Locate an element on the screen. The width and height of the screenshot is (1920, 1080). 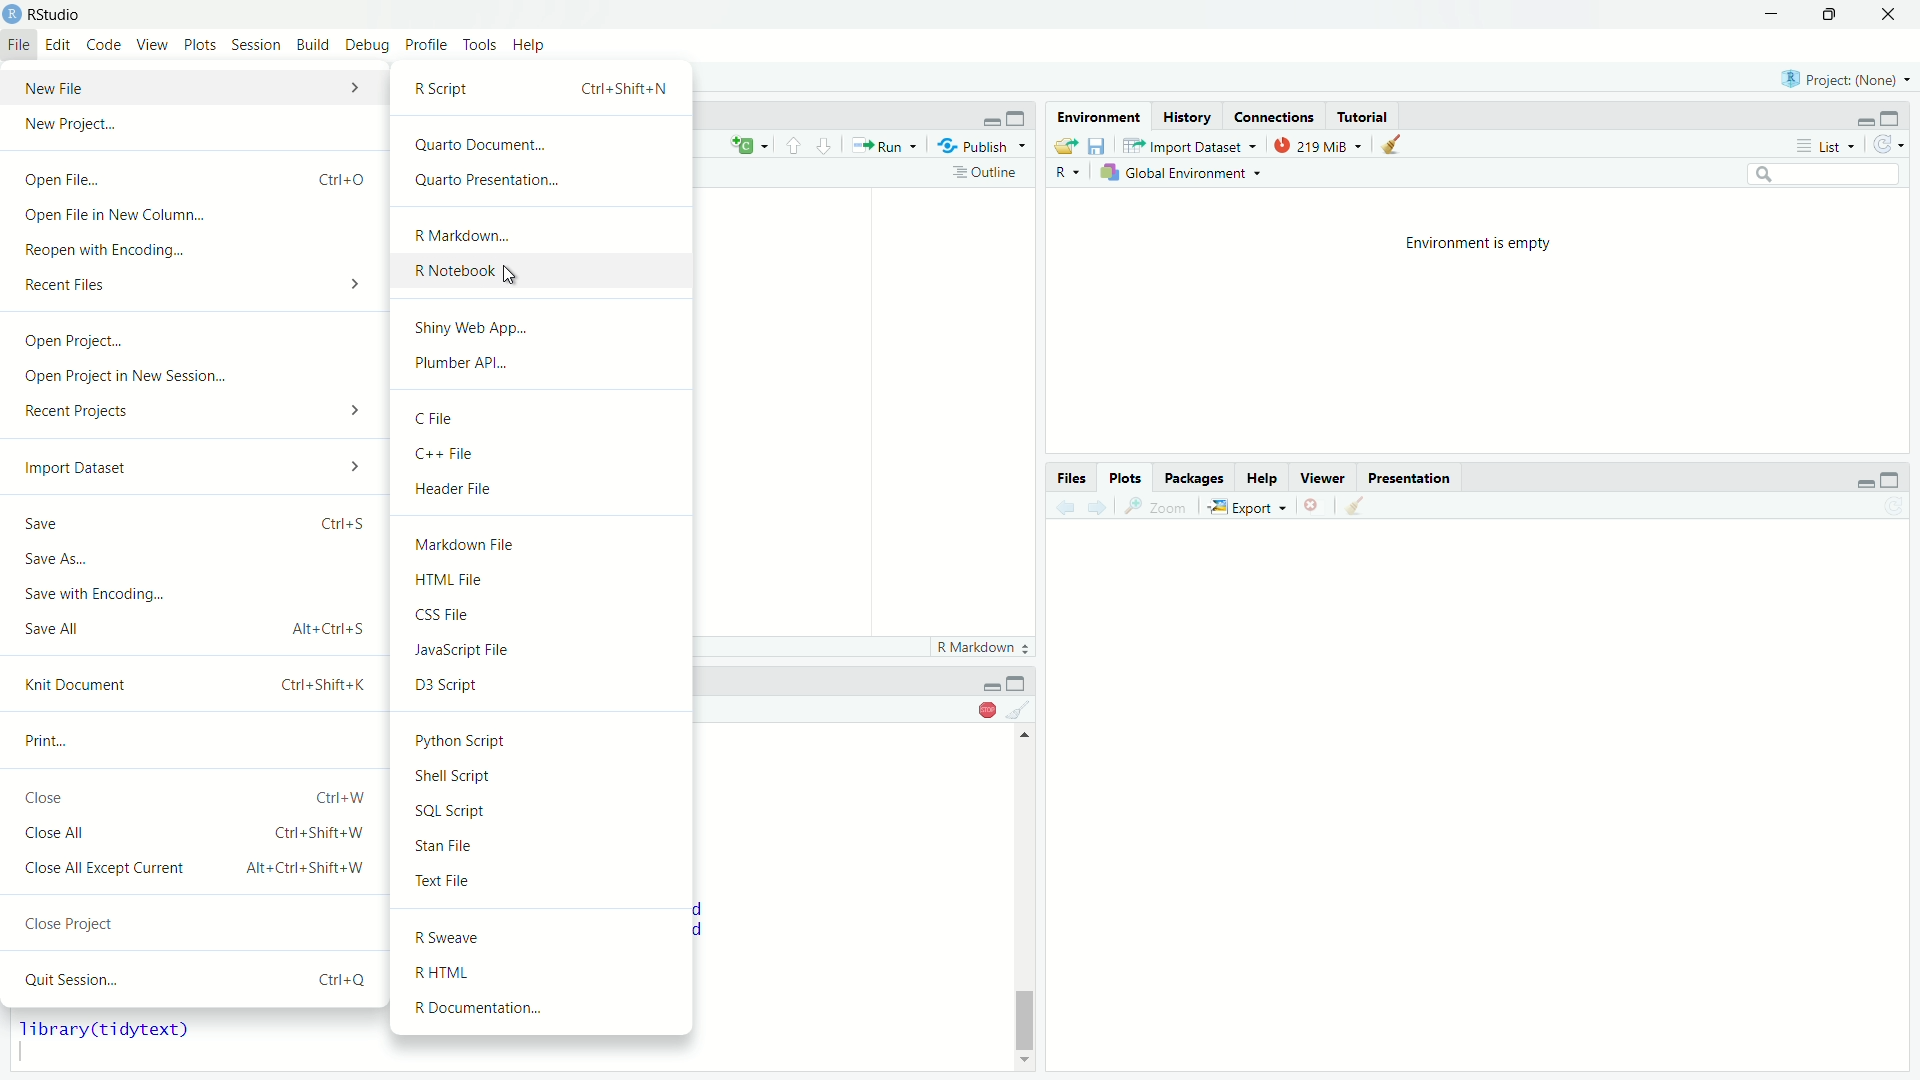
Print... is located at coordinates (193, 737).